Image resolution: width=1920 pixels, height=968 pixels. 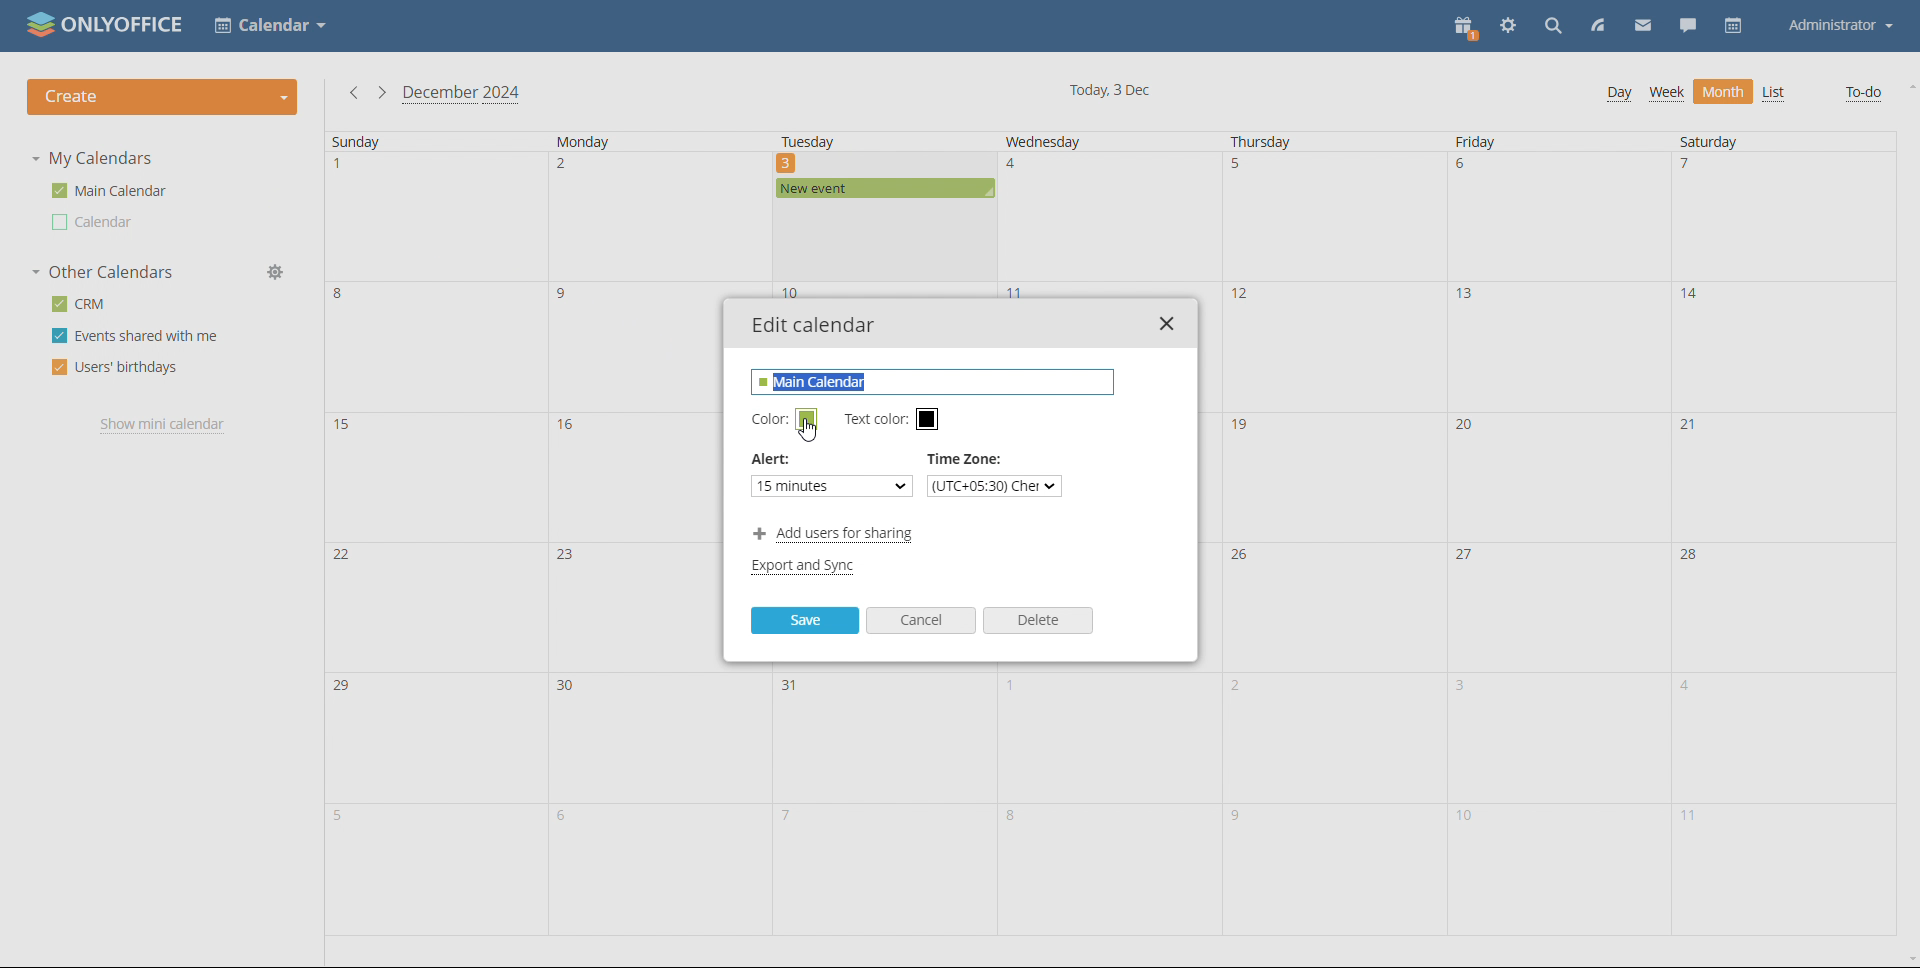 What do you see at coordinates (657, 218) in the screenshot?
I see `date` at bounding box center [657, 218].